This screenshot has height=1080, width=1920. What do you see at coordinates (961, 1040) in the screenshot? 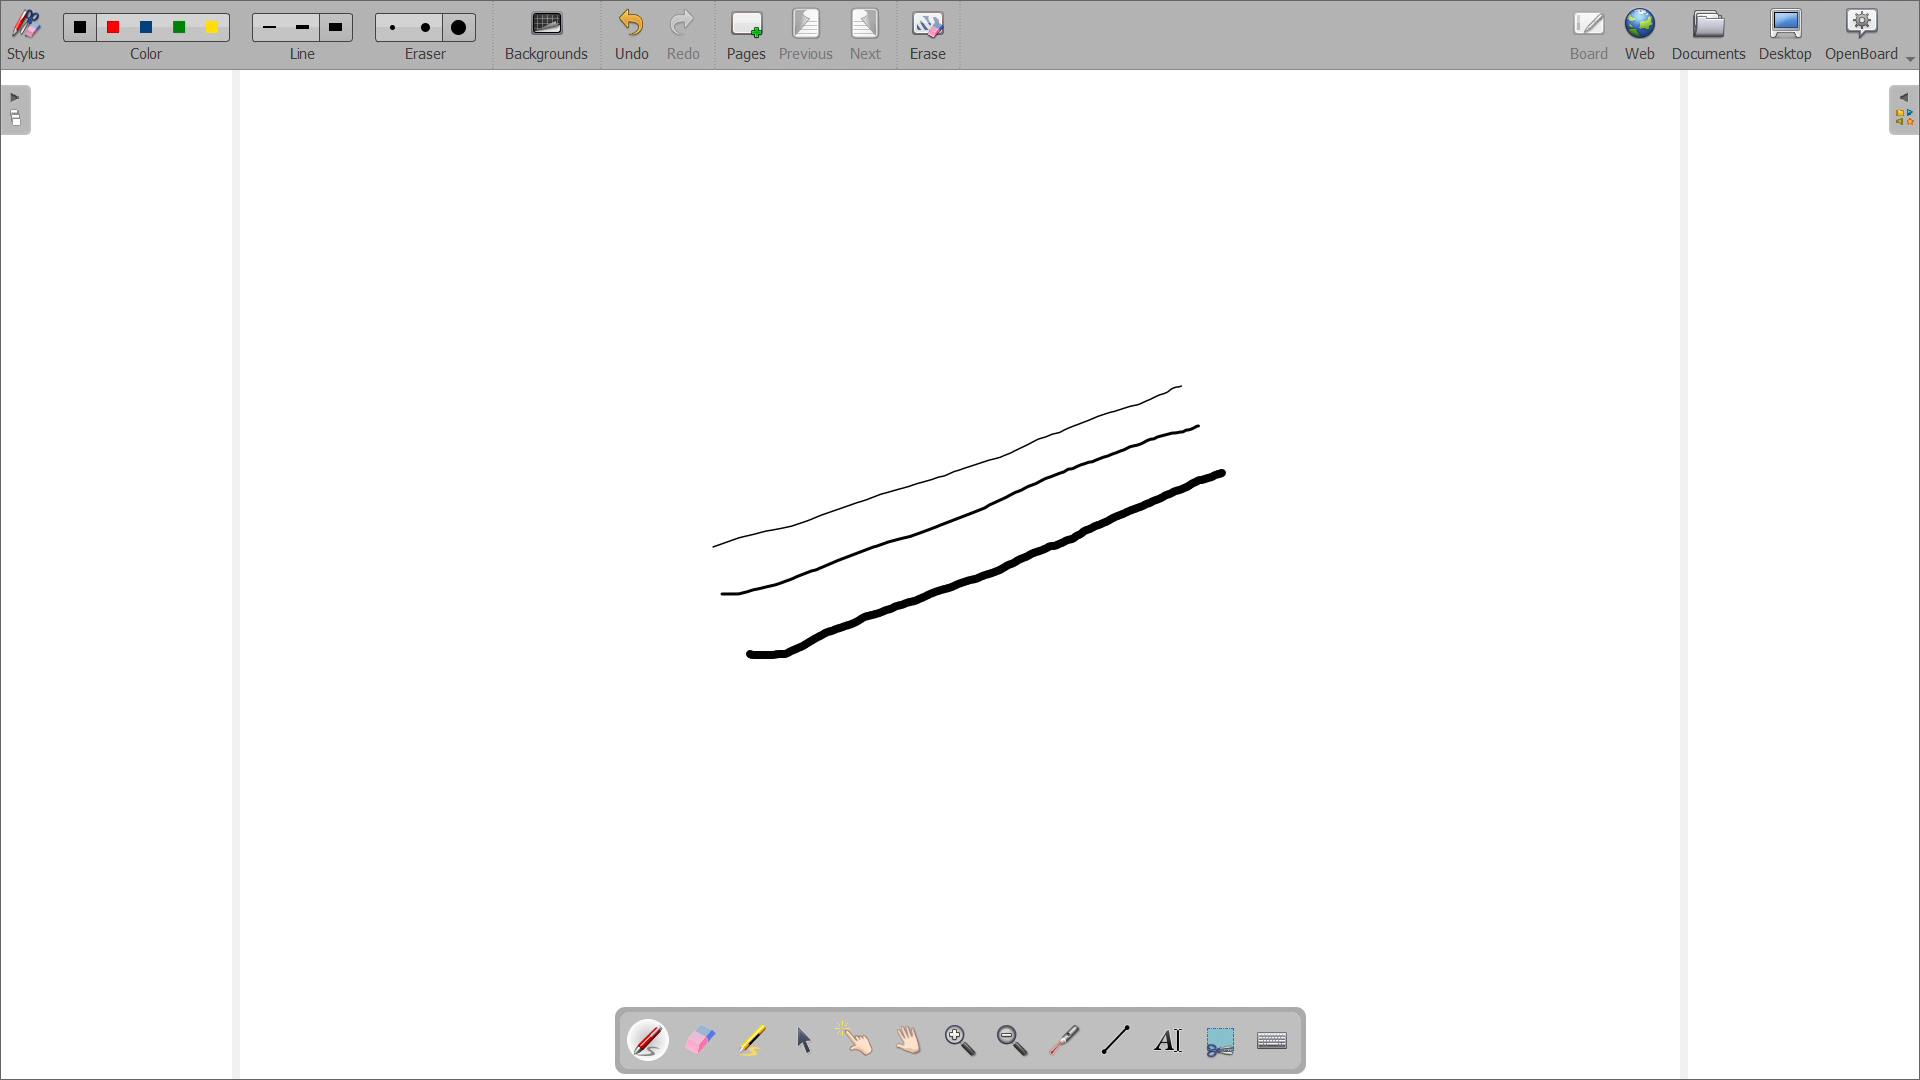
I see `zoom in` at bounding box center [961, 1040].